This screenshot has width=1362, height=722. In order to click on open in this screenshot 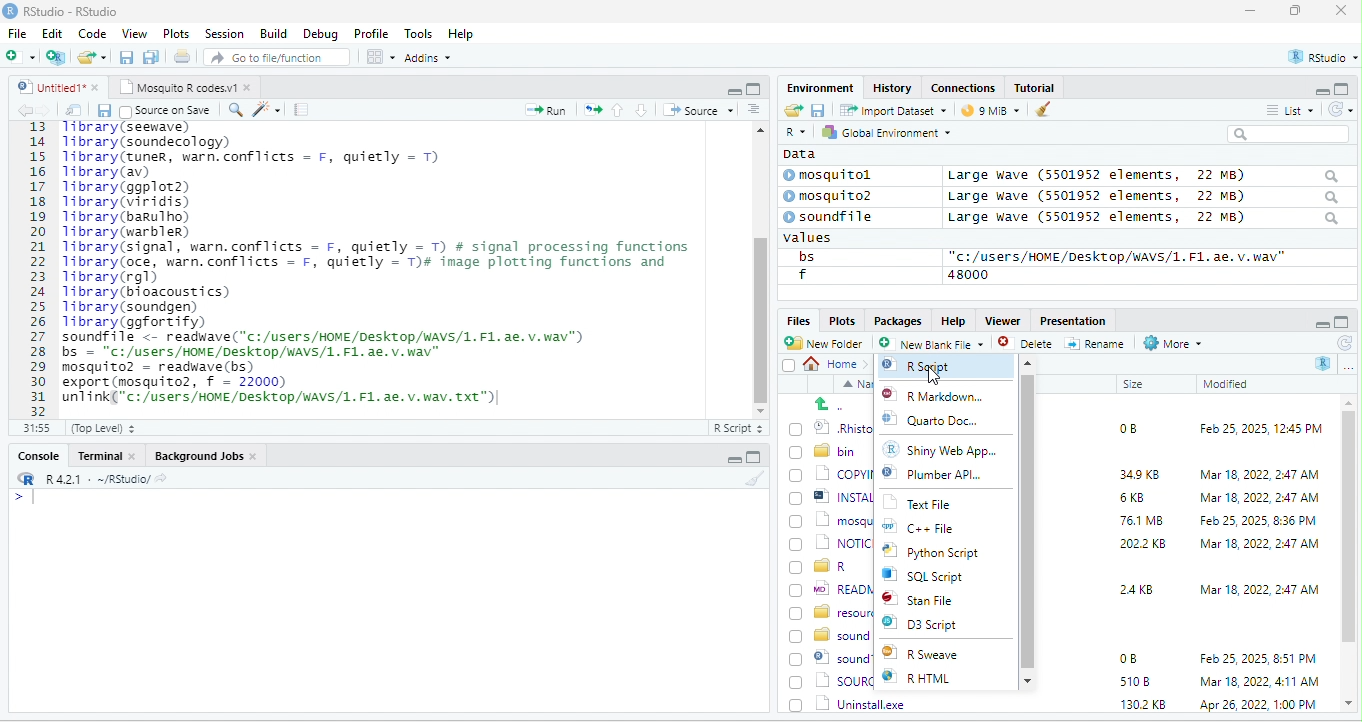, I will do `click(792, 111)`.